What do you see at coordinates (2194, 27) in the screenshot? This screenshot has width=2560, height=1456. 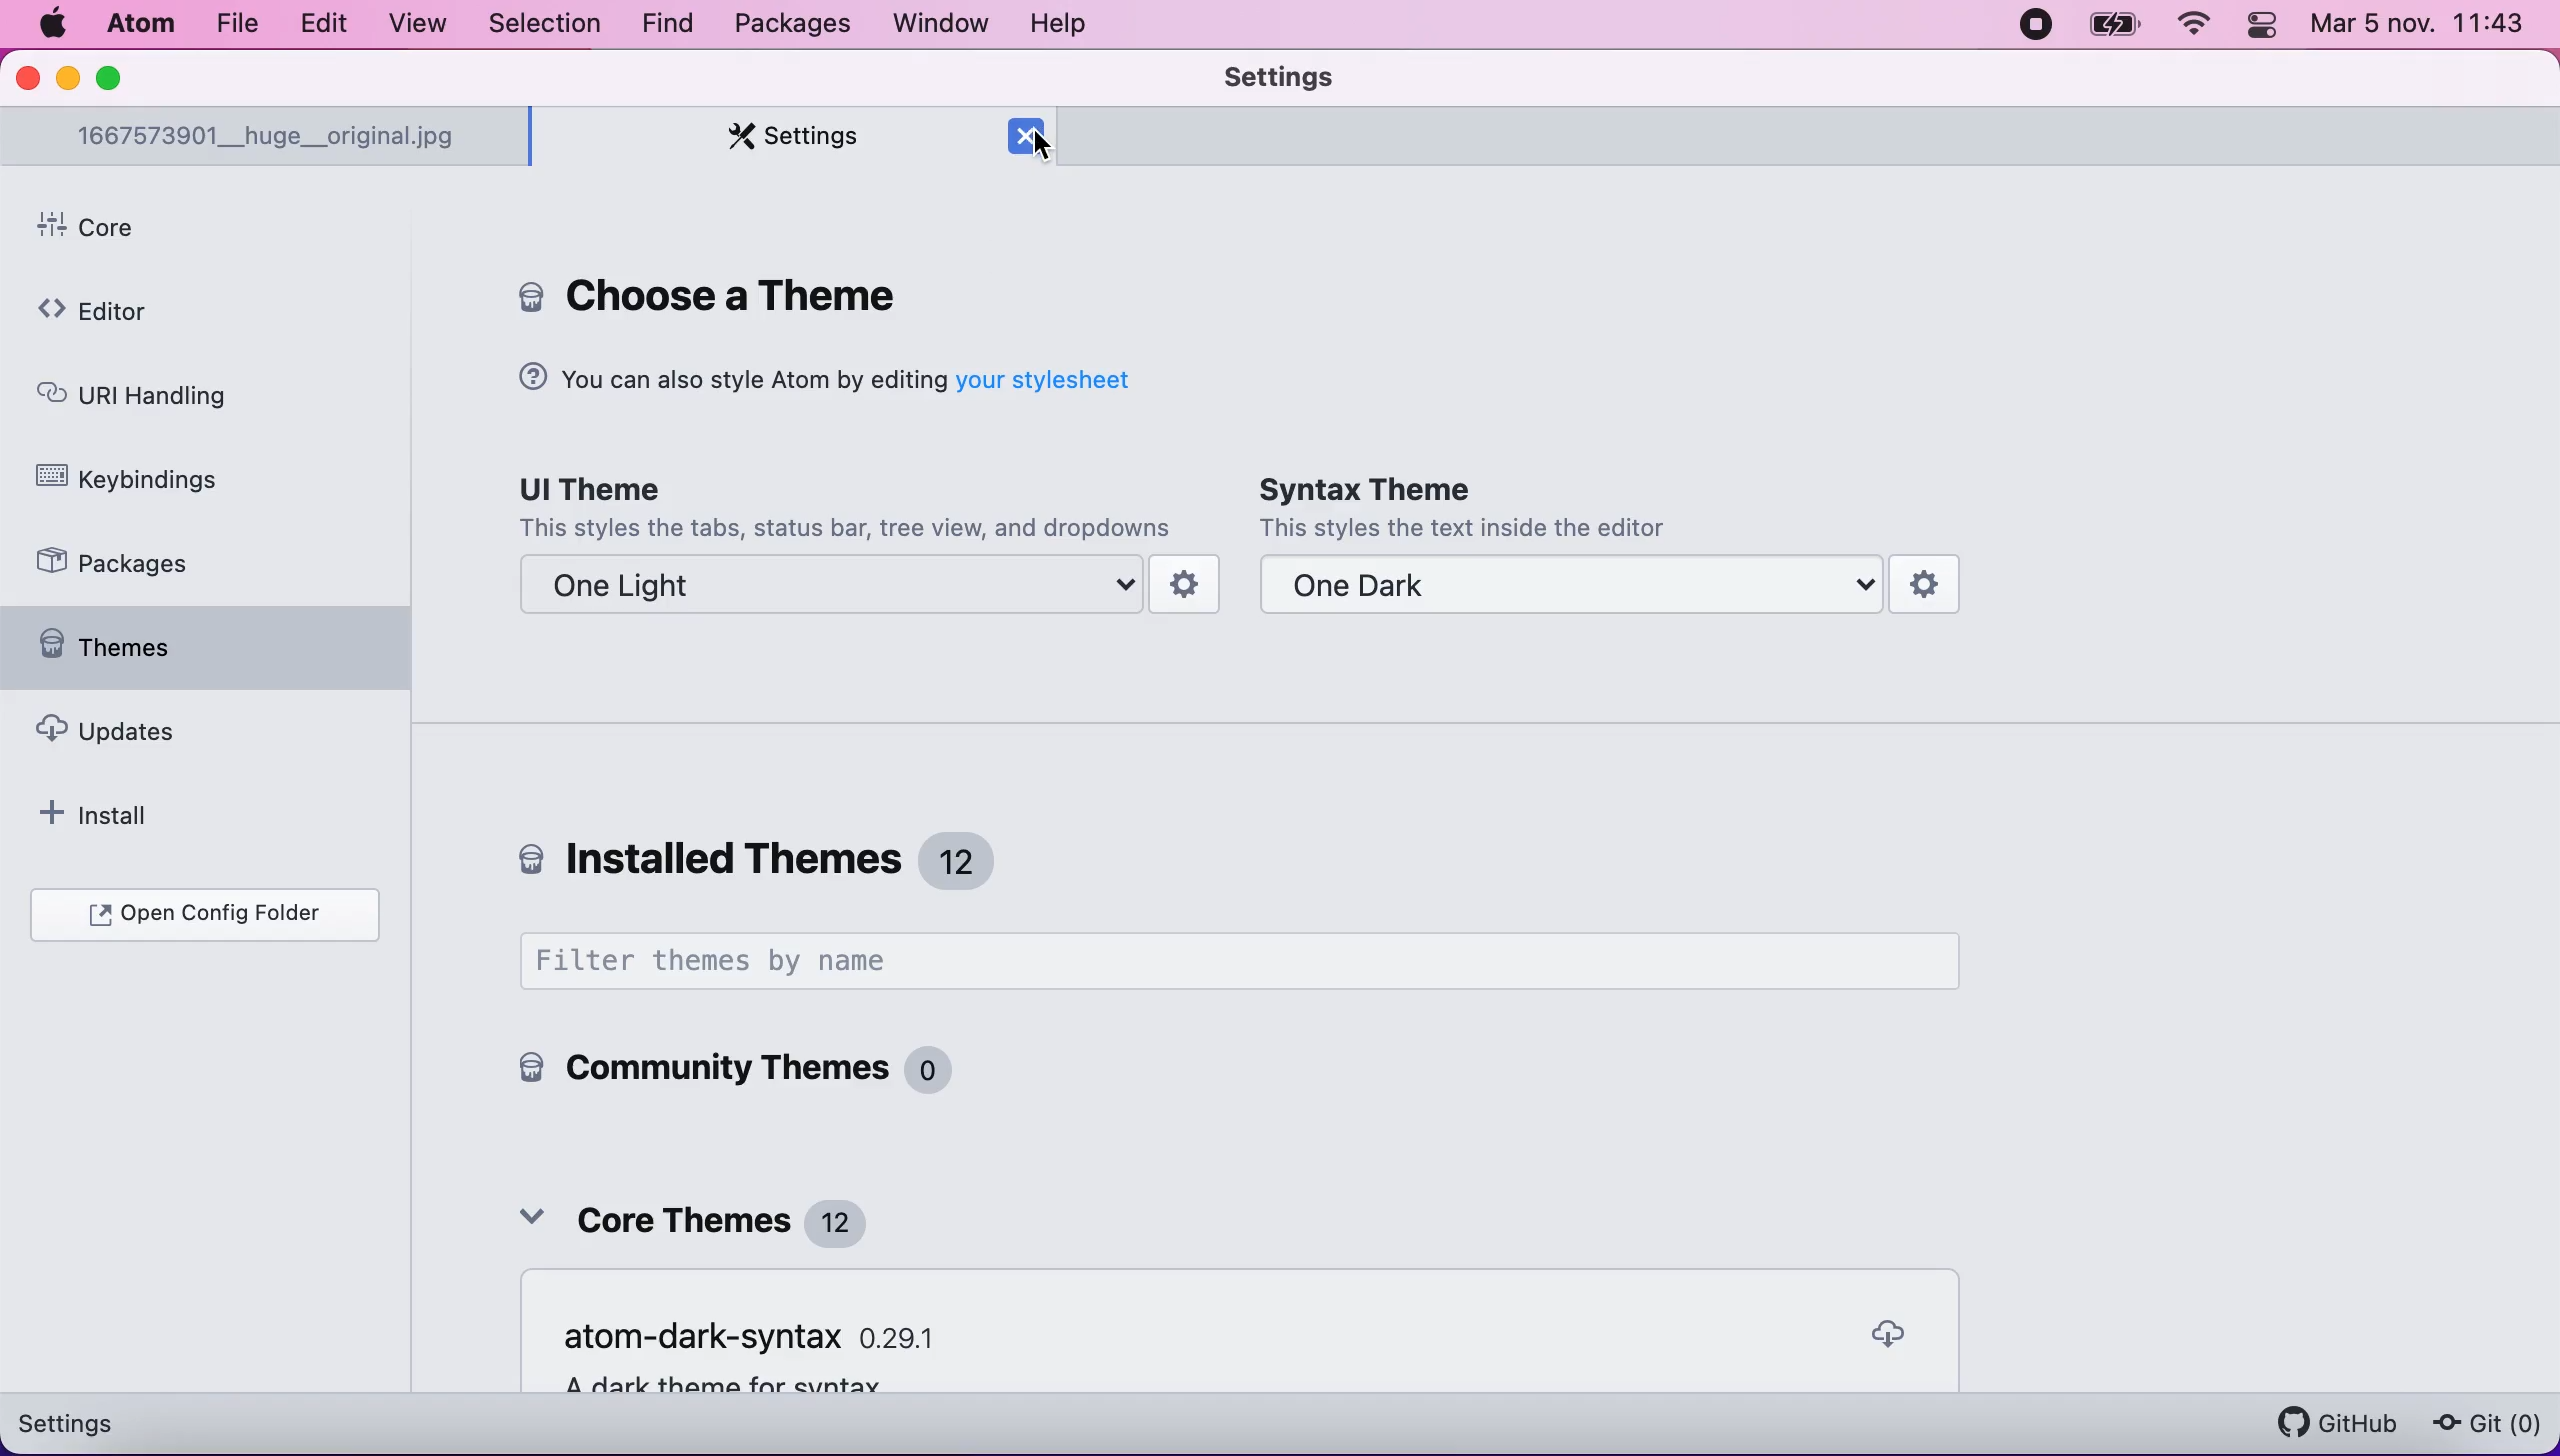 I see `wifi` at bounding box center [2194, 27].